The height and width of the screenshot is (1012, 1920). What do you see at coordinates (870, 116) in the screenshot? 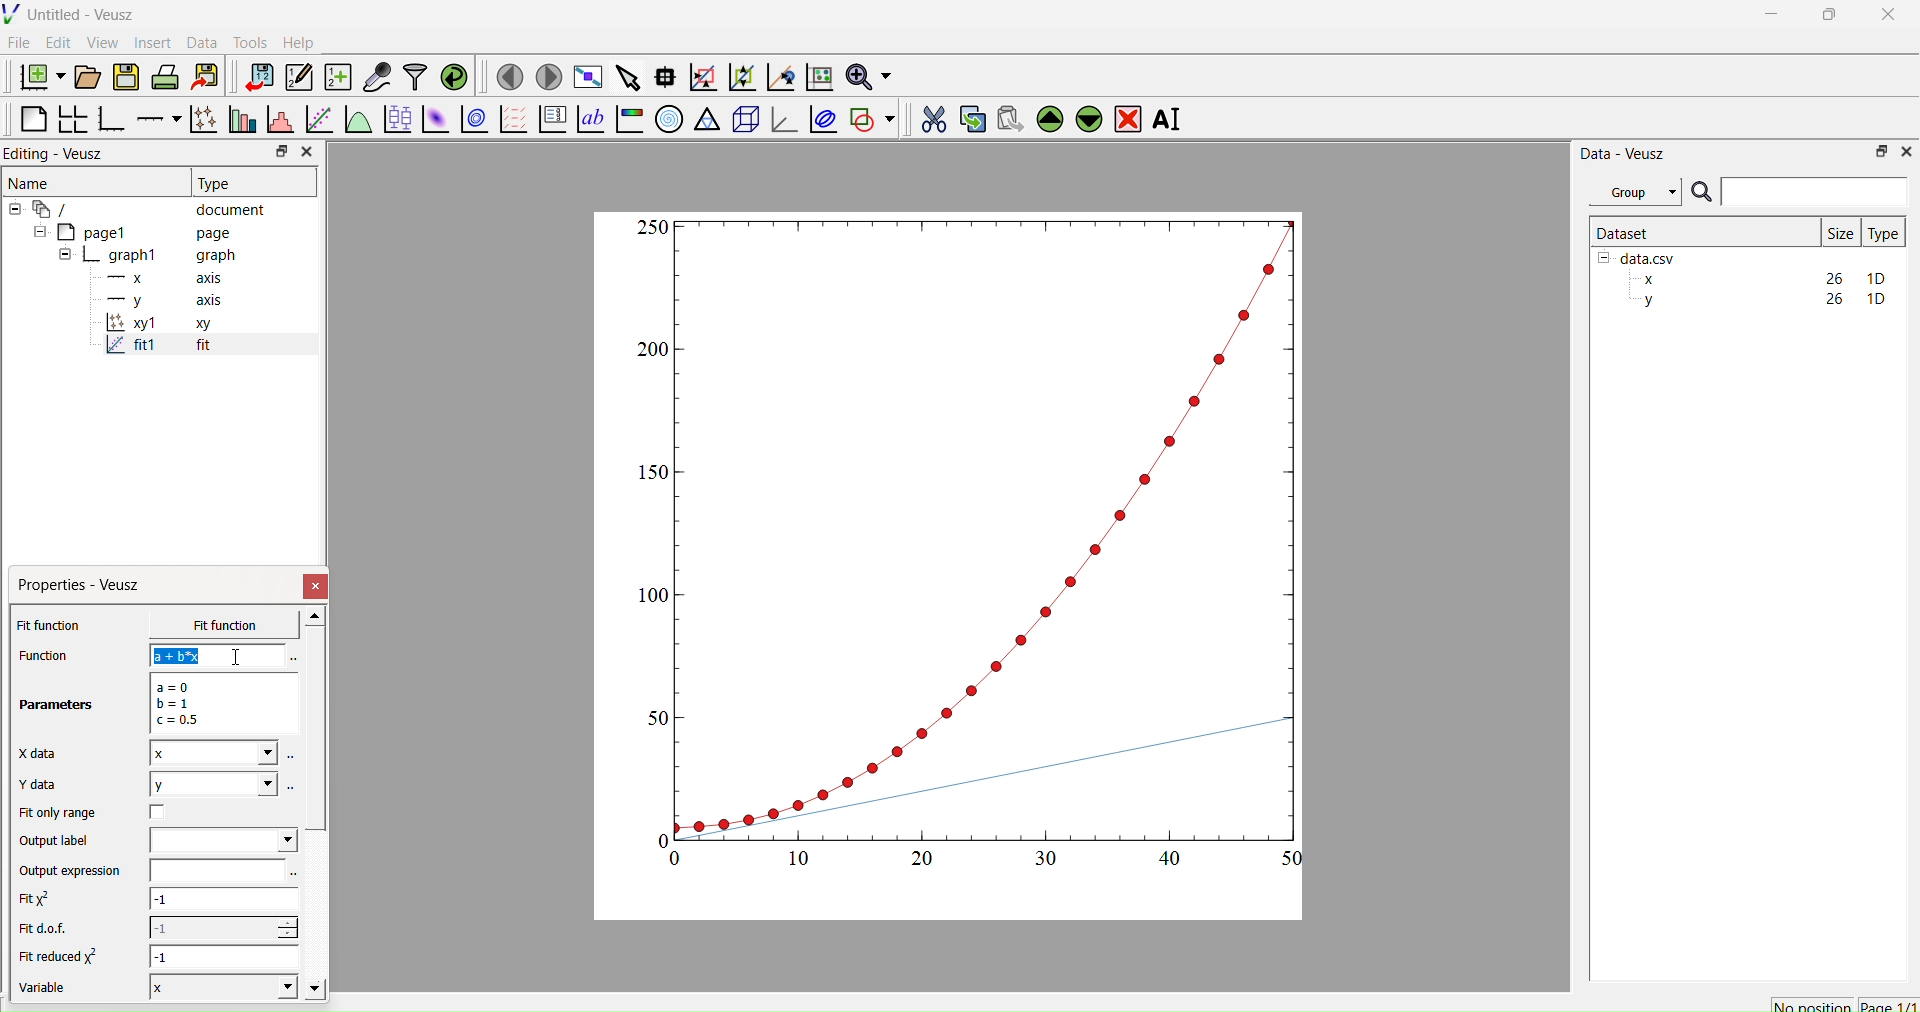
I see `Add Shape` at bounding box center [870, 116].